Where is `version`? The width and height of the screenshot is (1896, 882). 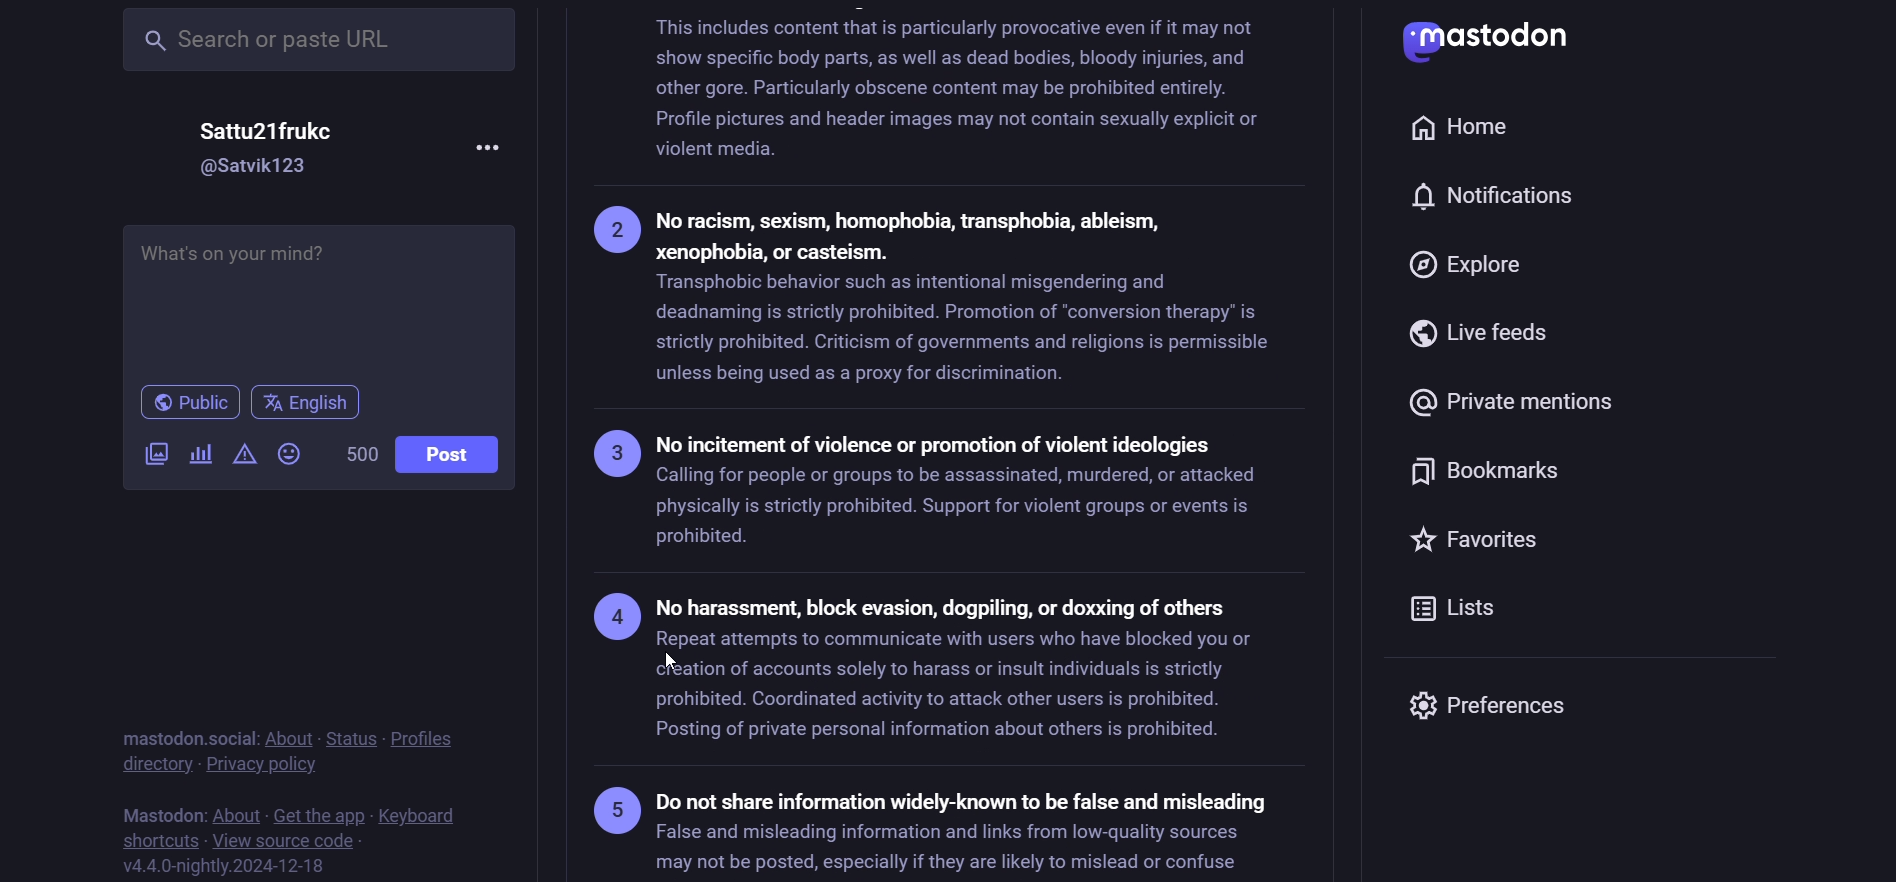 version is located at coordinates (227, 865).